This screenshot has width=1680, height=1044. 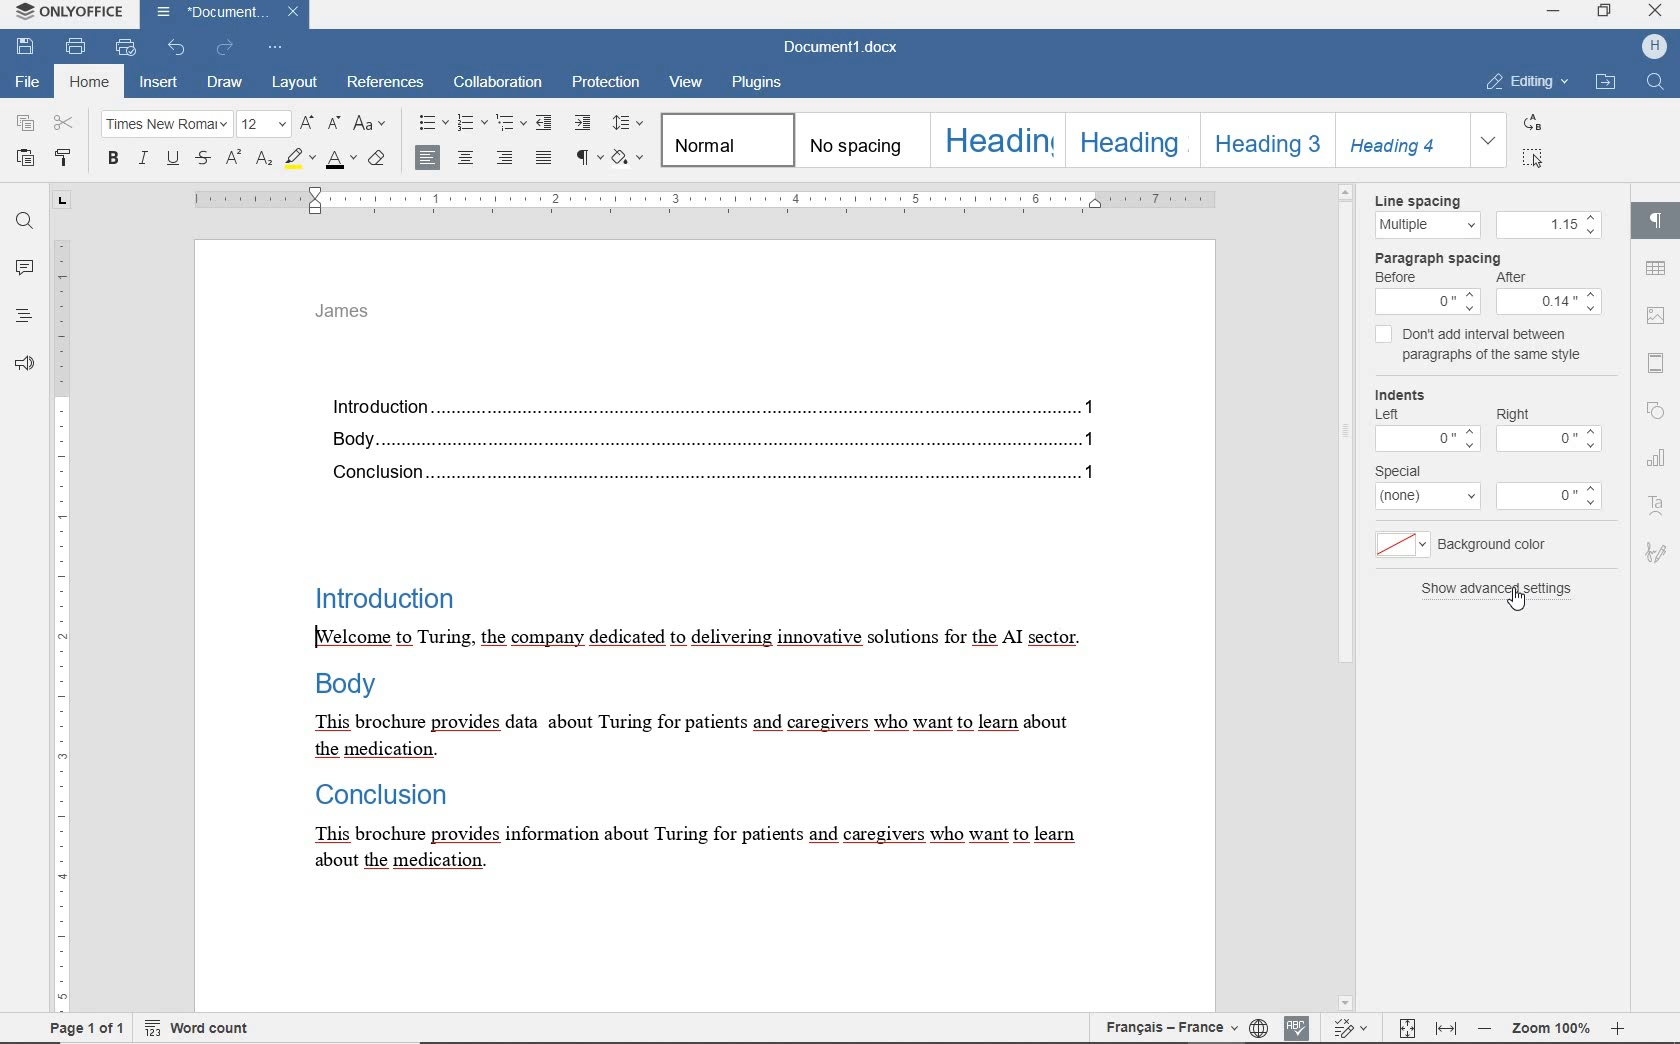 I want to click on minimize, so click(x=1552, y=11).